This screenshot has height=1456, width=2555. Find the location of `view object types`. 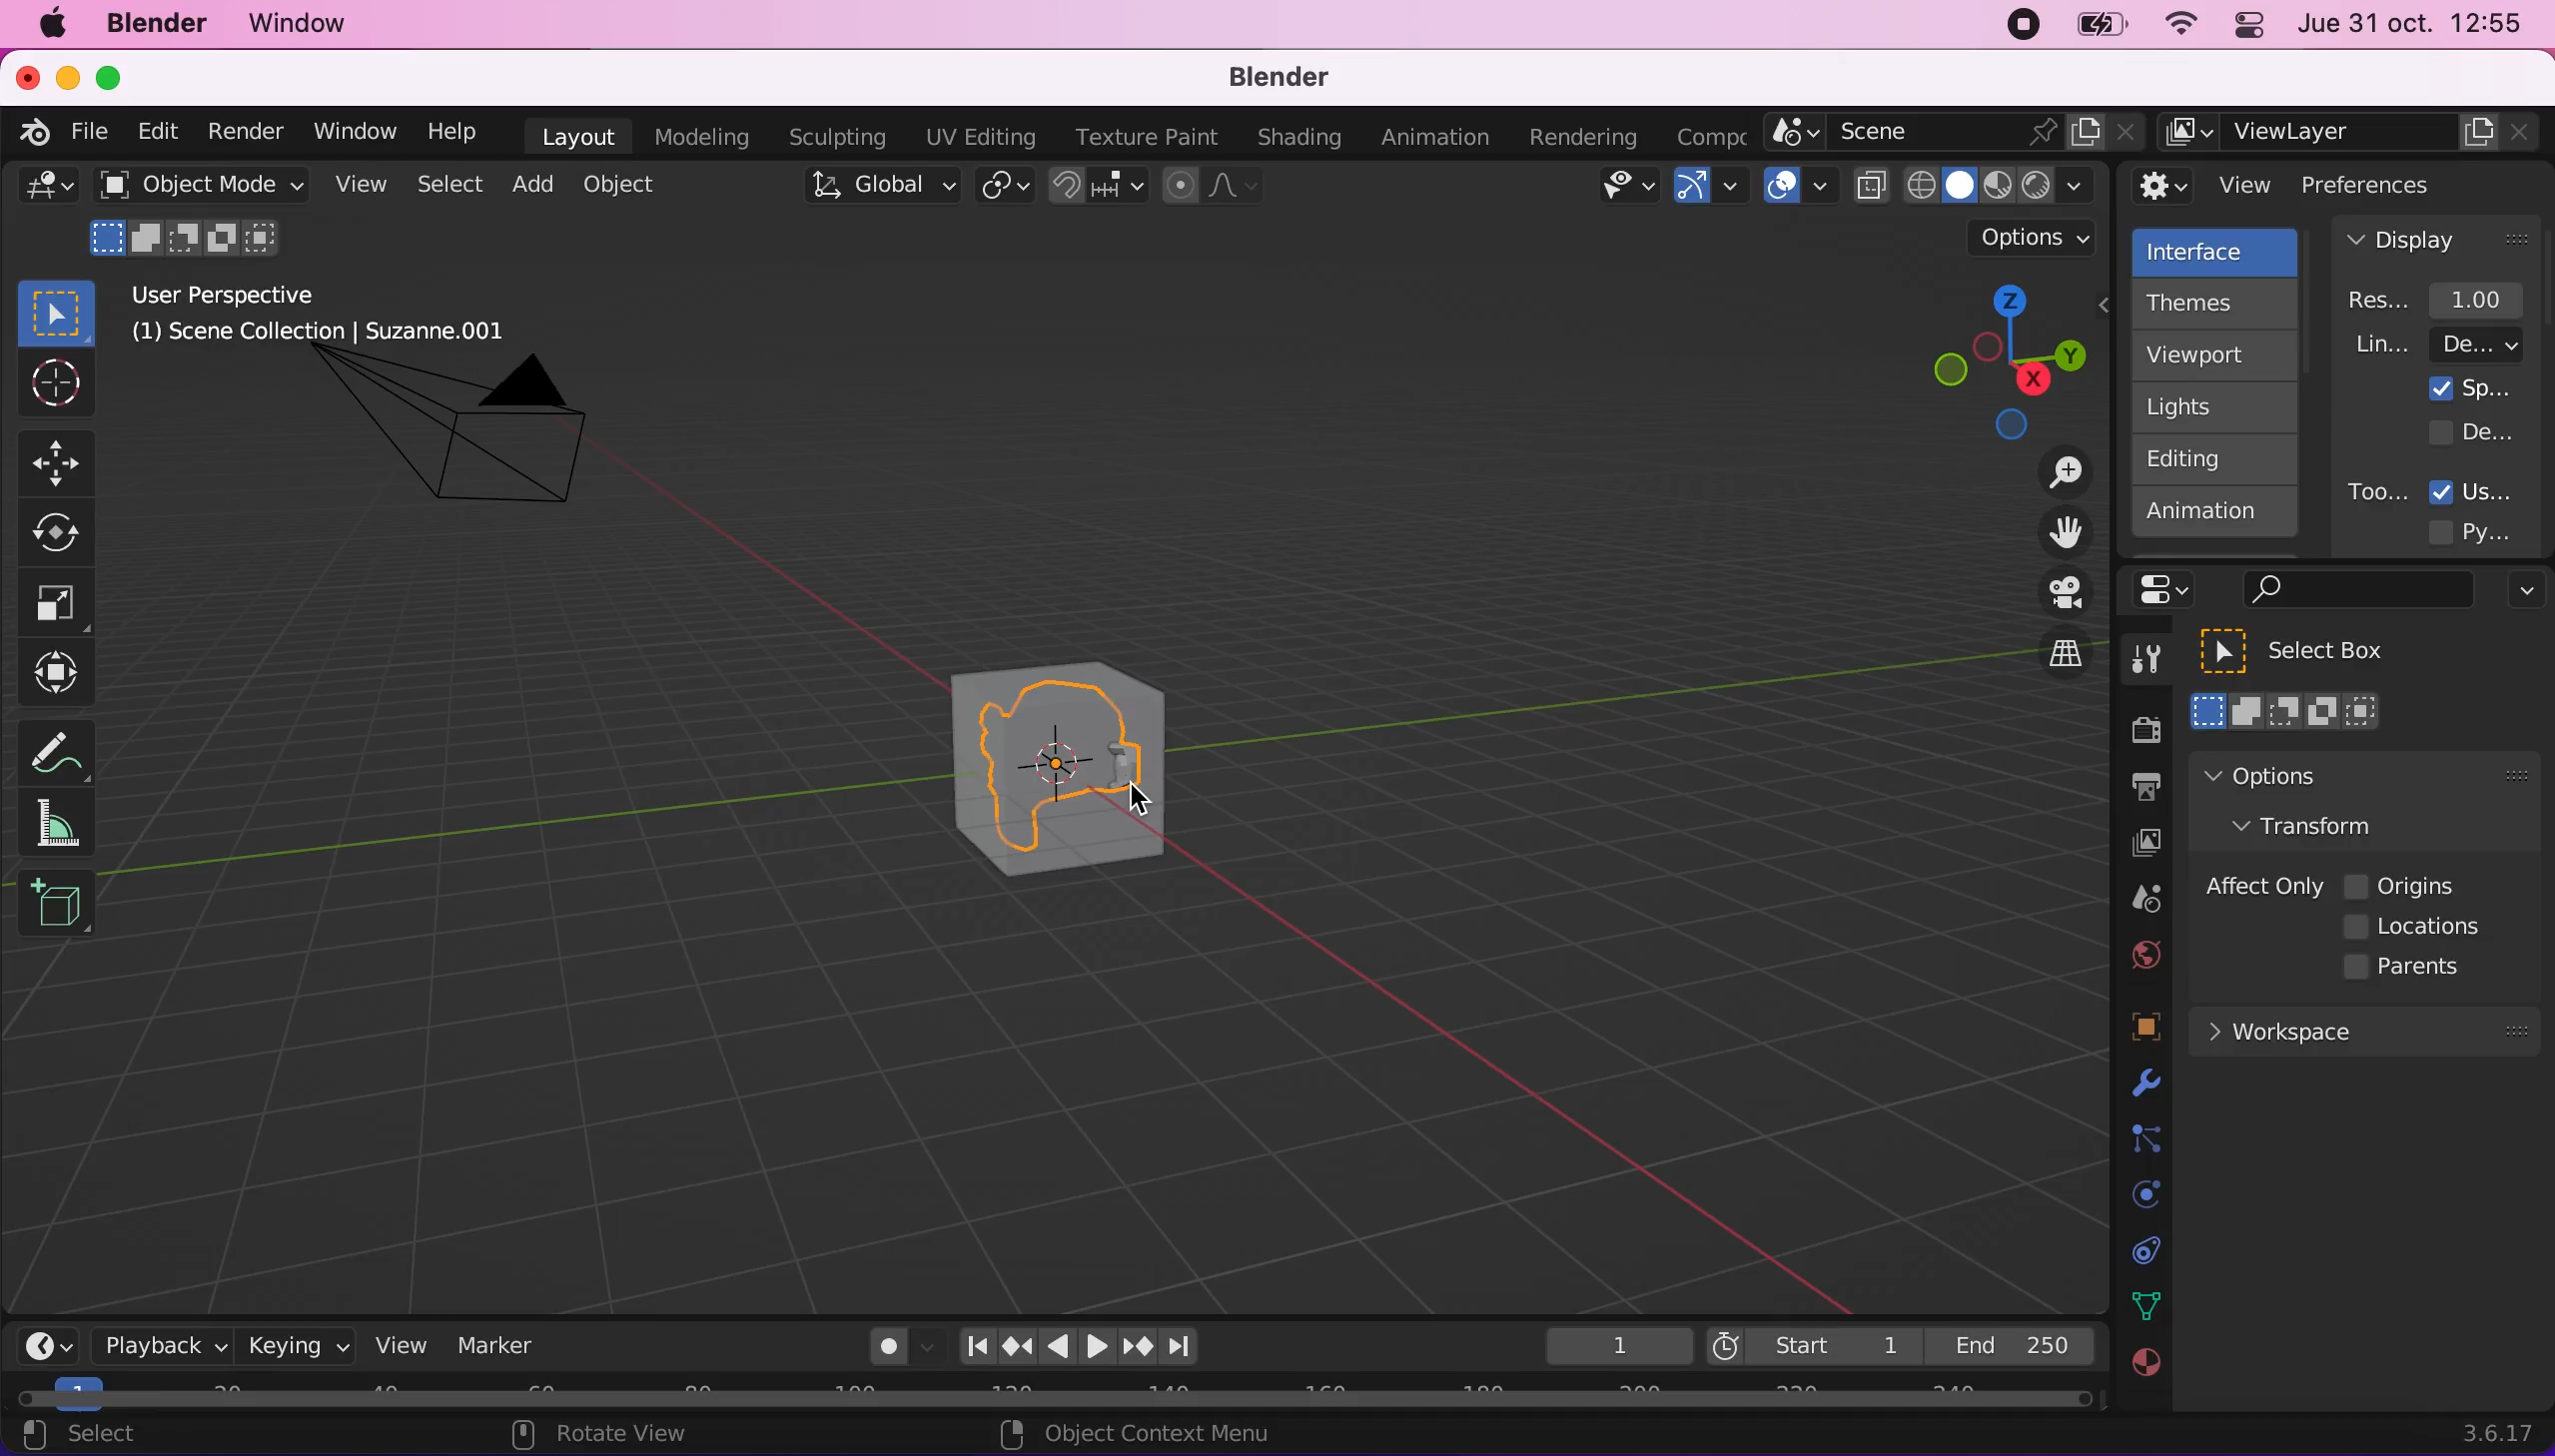

view object types is located at coordinates (1624, 190).